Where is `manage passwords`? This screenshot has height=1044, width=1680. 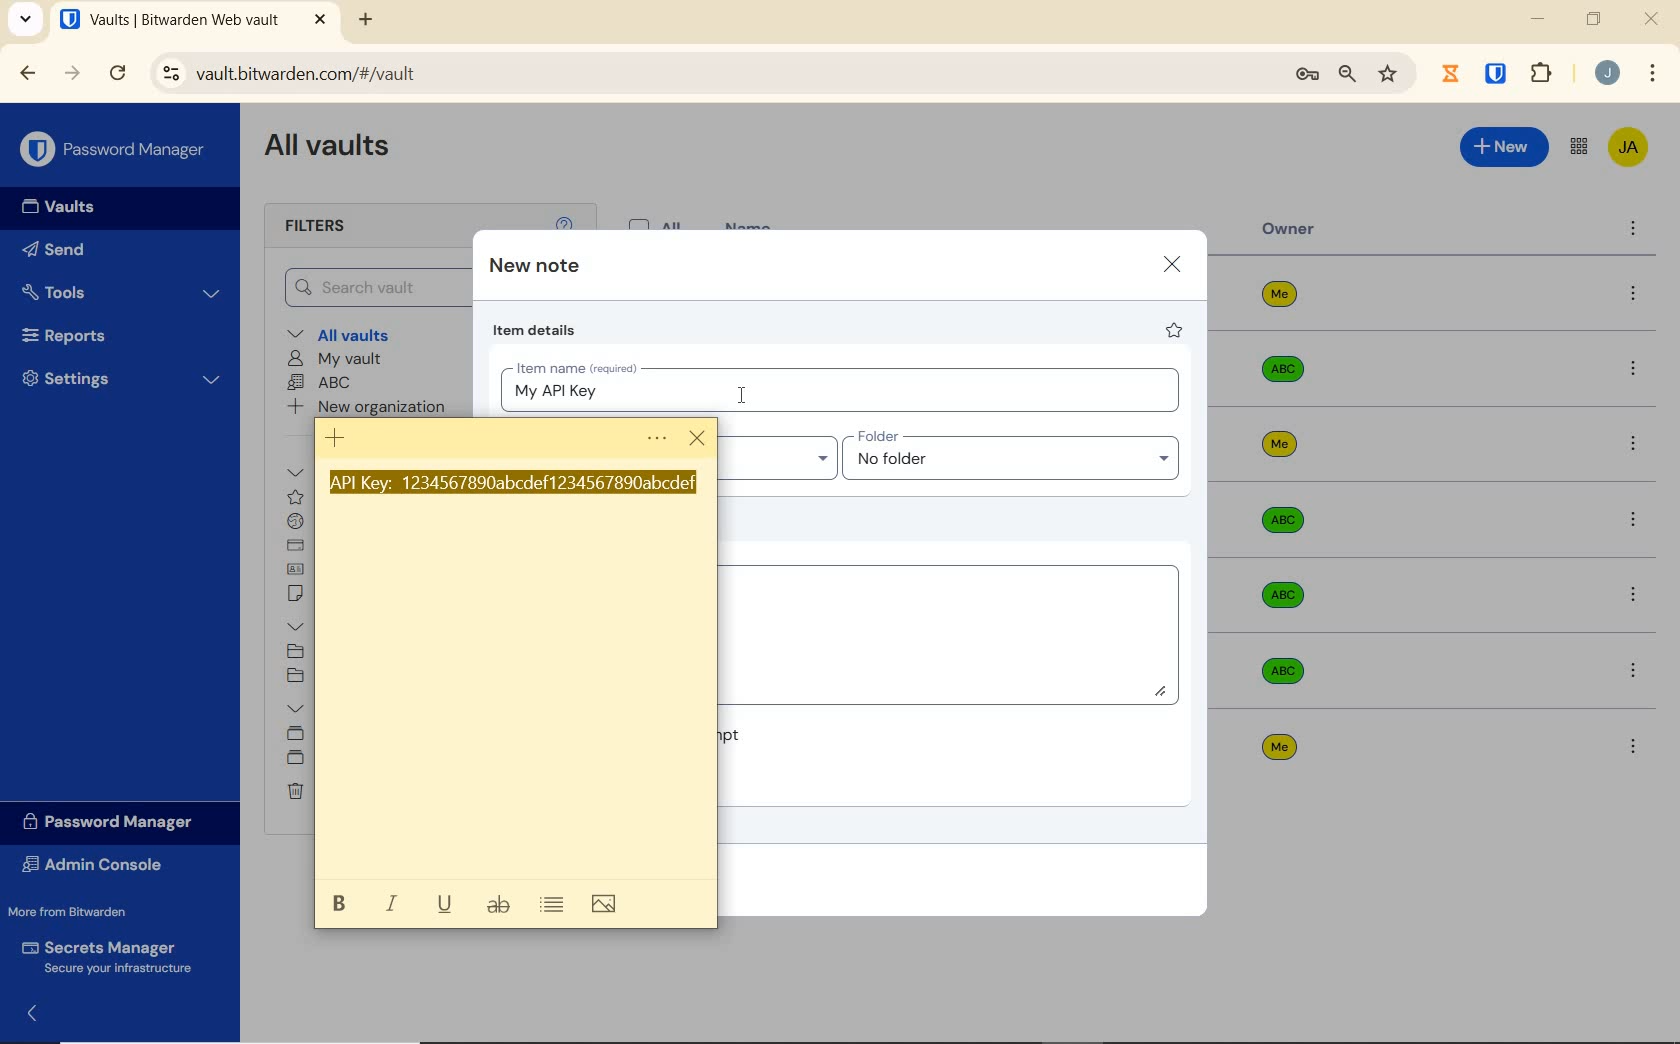 manage passwords is located at coordinates (1307, 76).